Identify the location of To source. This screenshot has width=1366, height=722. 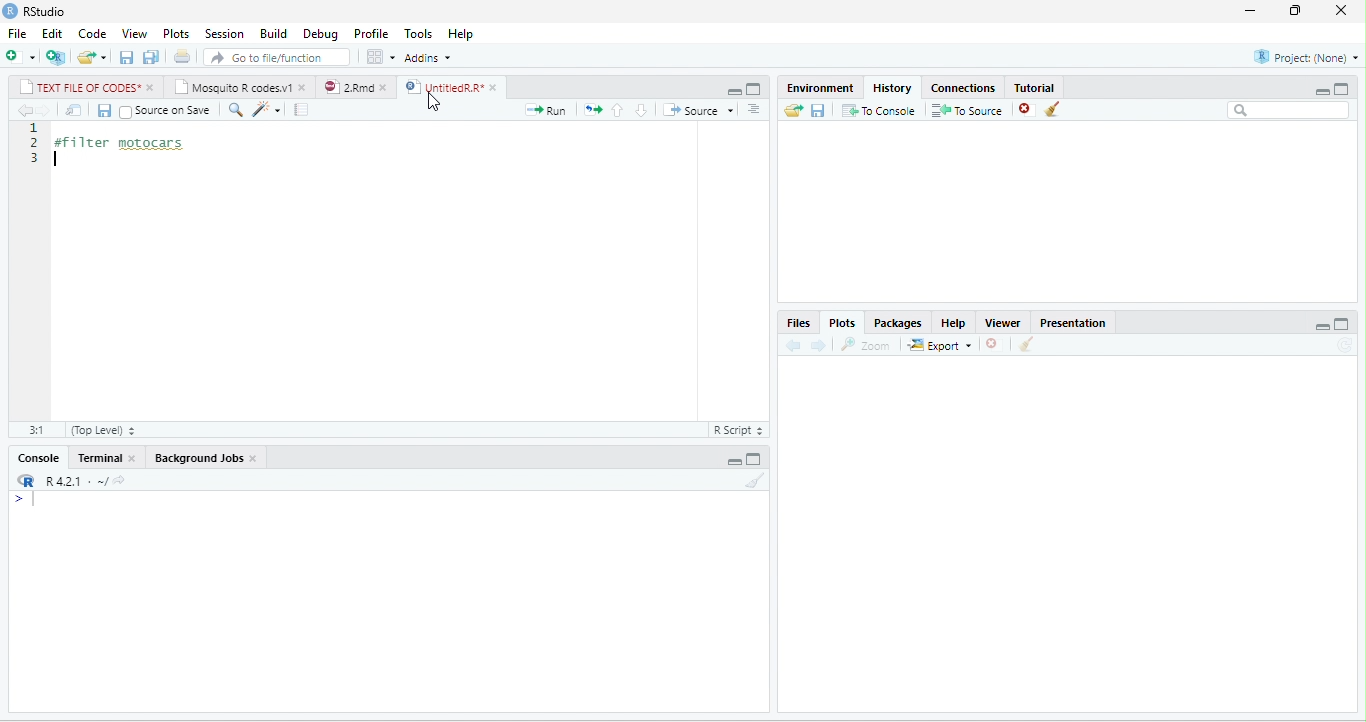
(965, 110).